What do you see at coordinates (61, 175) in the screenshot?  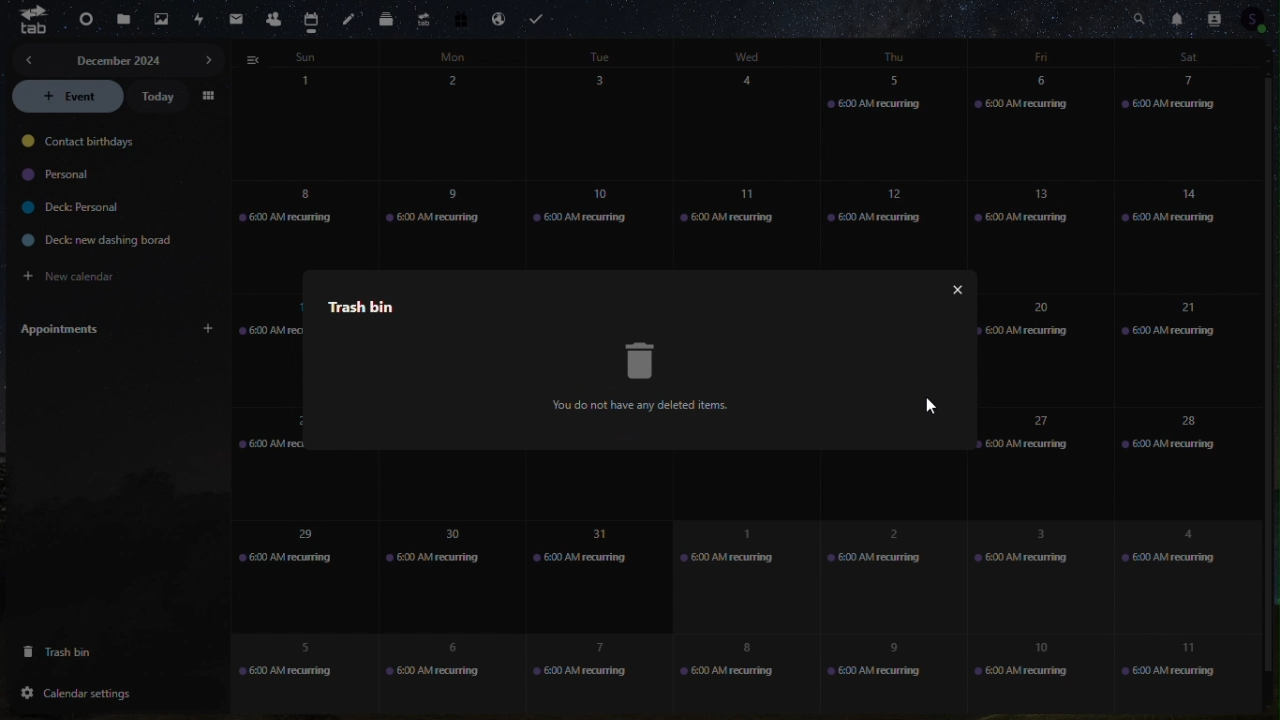 I see `personal` at bounding box center [61, 175].